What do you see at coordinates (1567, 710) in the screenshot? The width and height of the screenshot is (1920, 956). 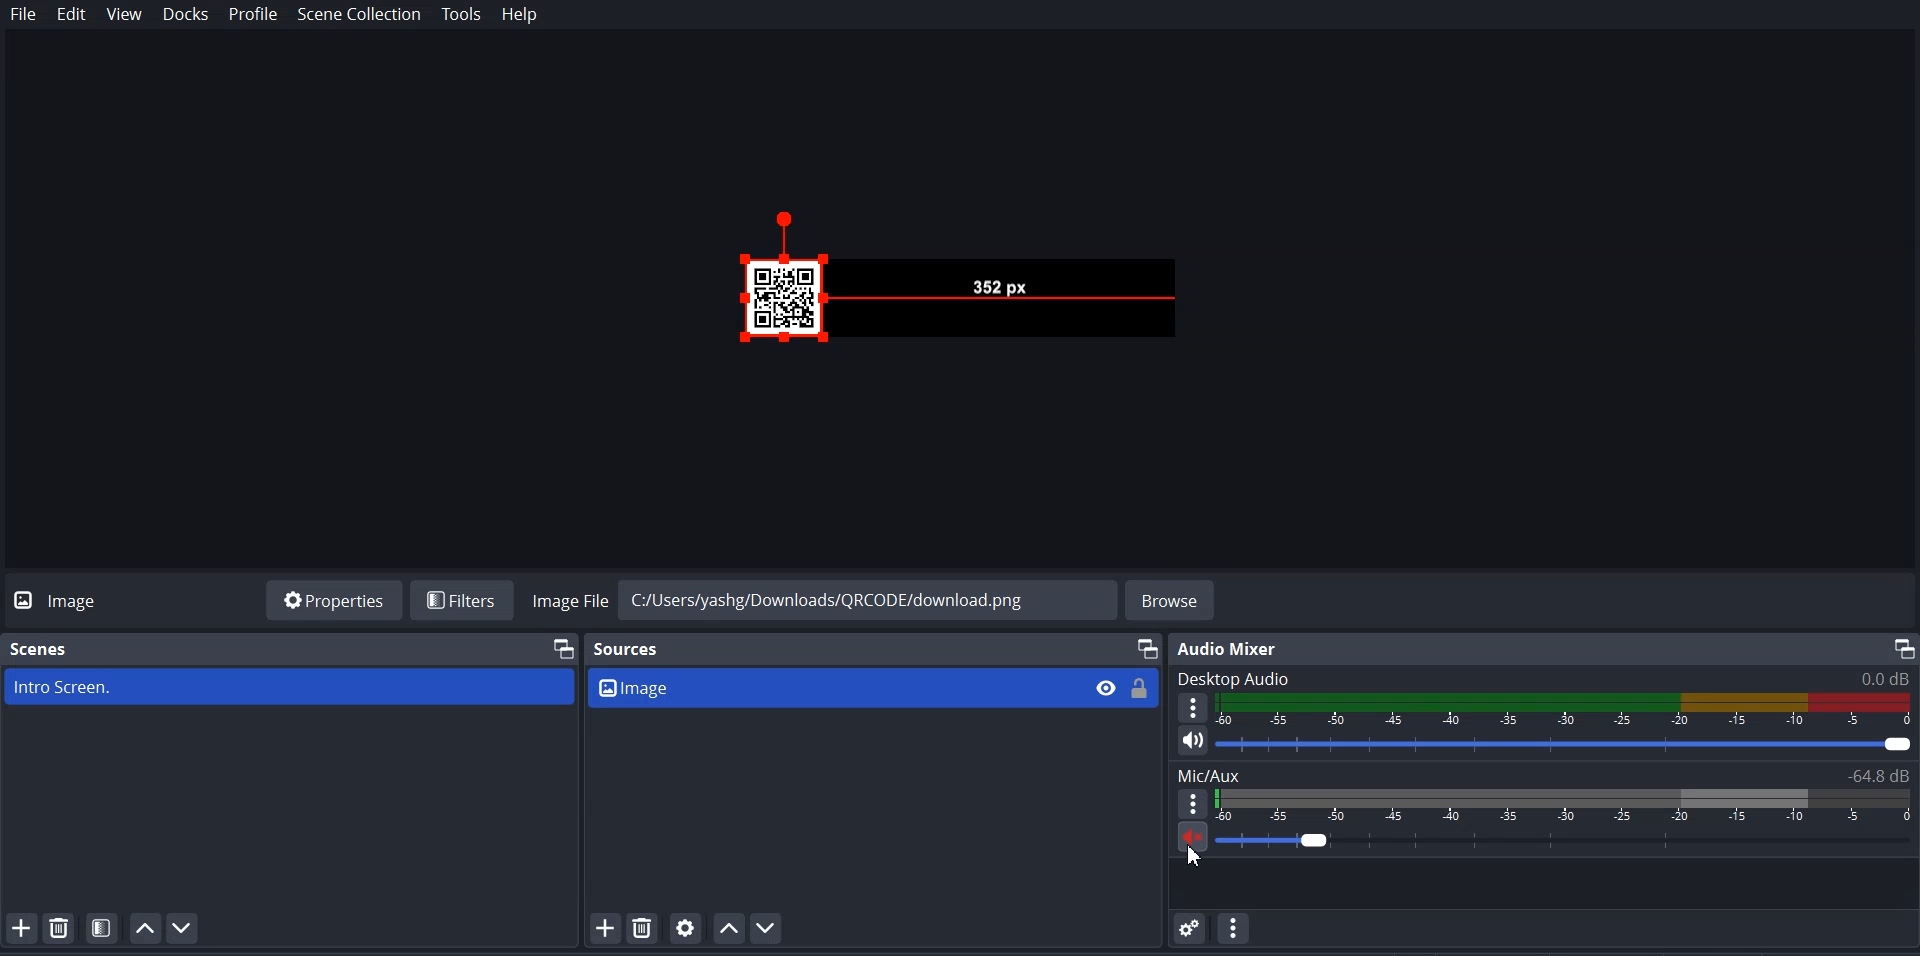 I see `Volume Indicators` at bounding box center [1567, 710].